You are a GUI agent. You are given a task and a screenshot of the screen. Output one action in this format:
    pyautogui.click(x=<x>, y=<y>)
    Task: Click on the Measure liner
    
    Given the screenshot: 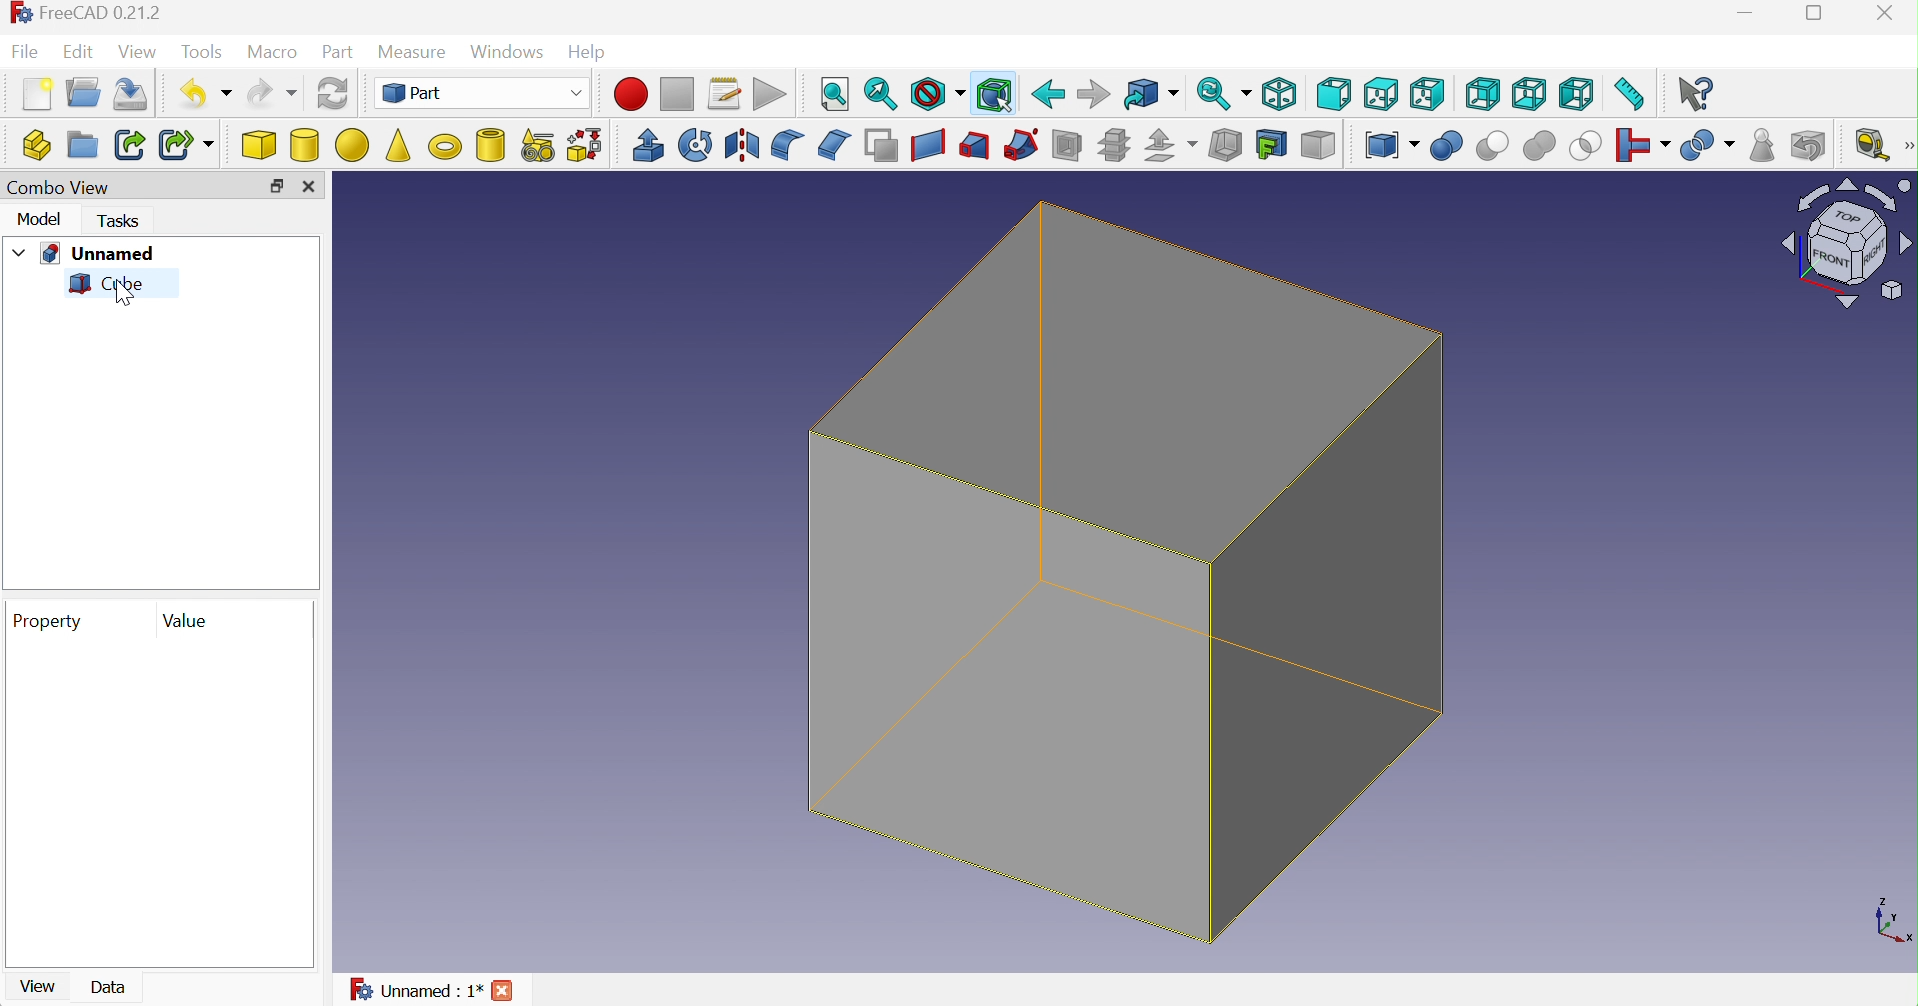 What is the action you would take?
    pyautogui.click(x=1868, y=145)
    